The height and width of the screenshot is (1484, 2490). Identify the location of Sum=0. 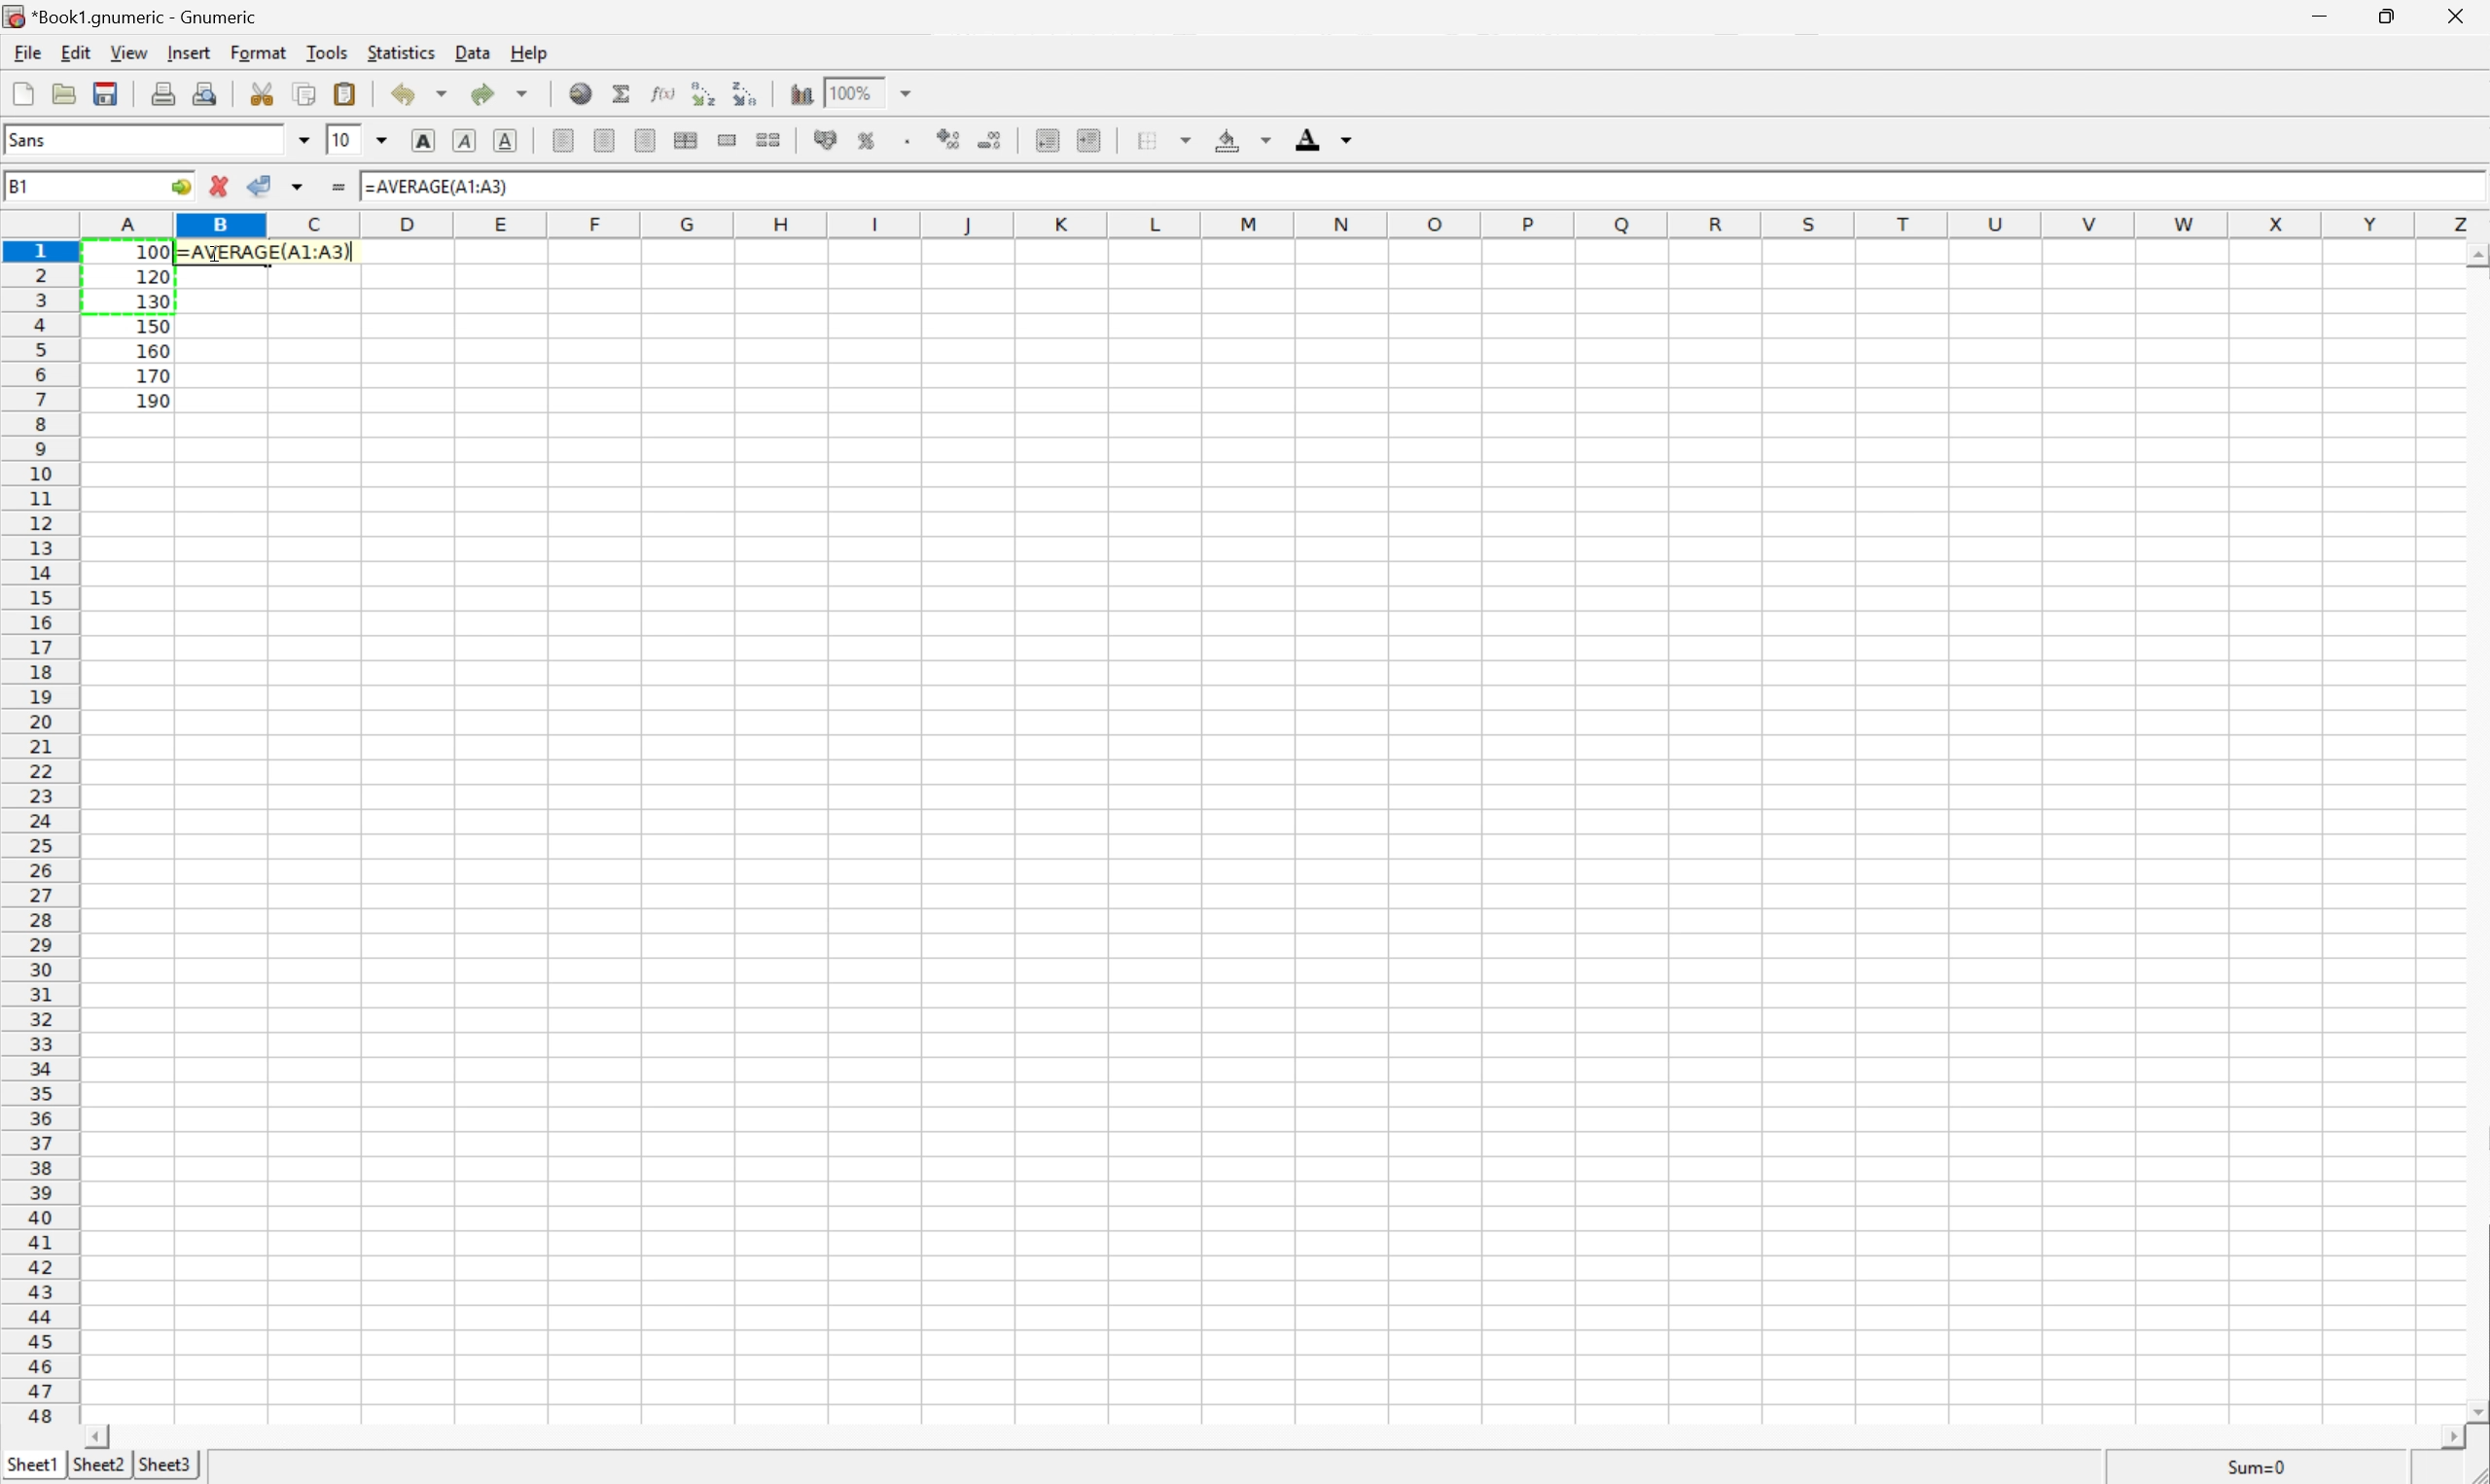
(2257, 1465).